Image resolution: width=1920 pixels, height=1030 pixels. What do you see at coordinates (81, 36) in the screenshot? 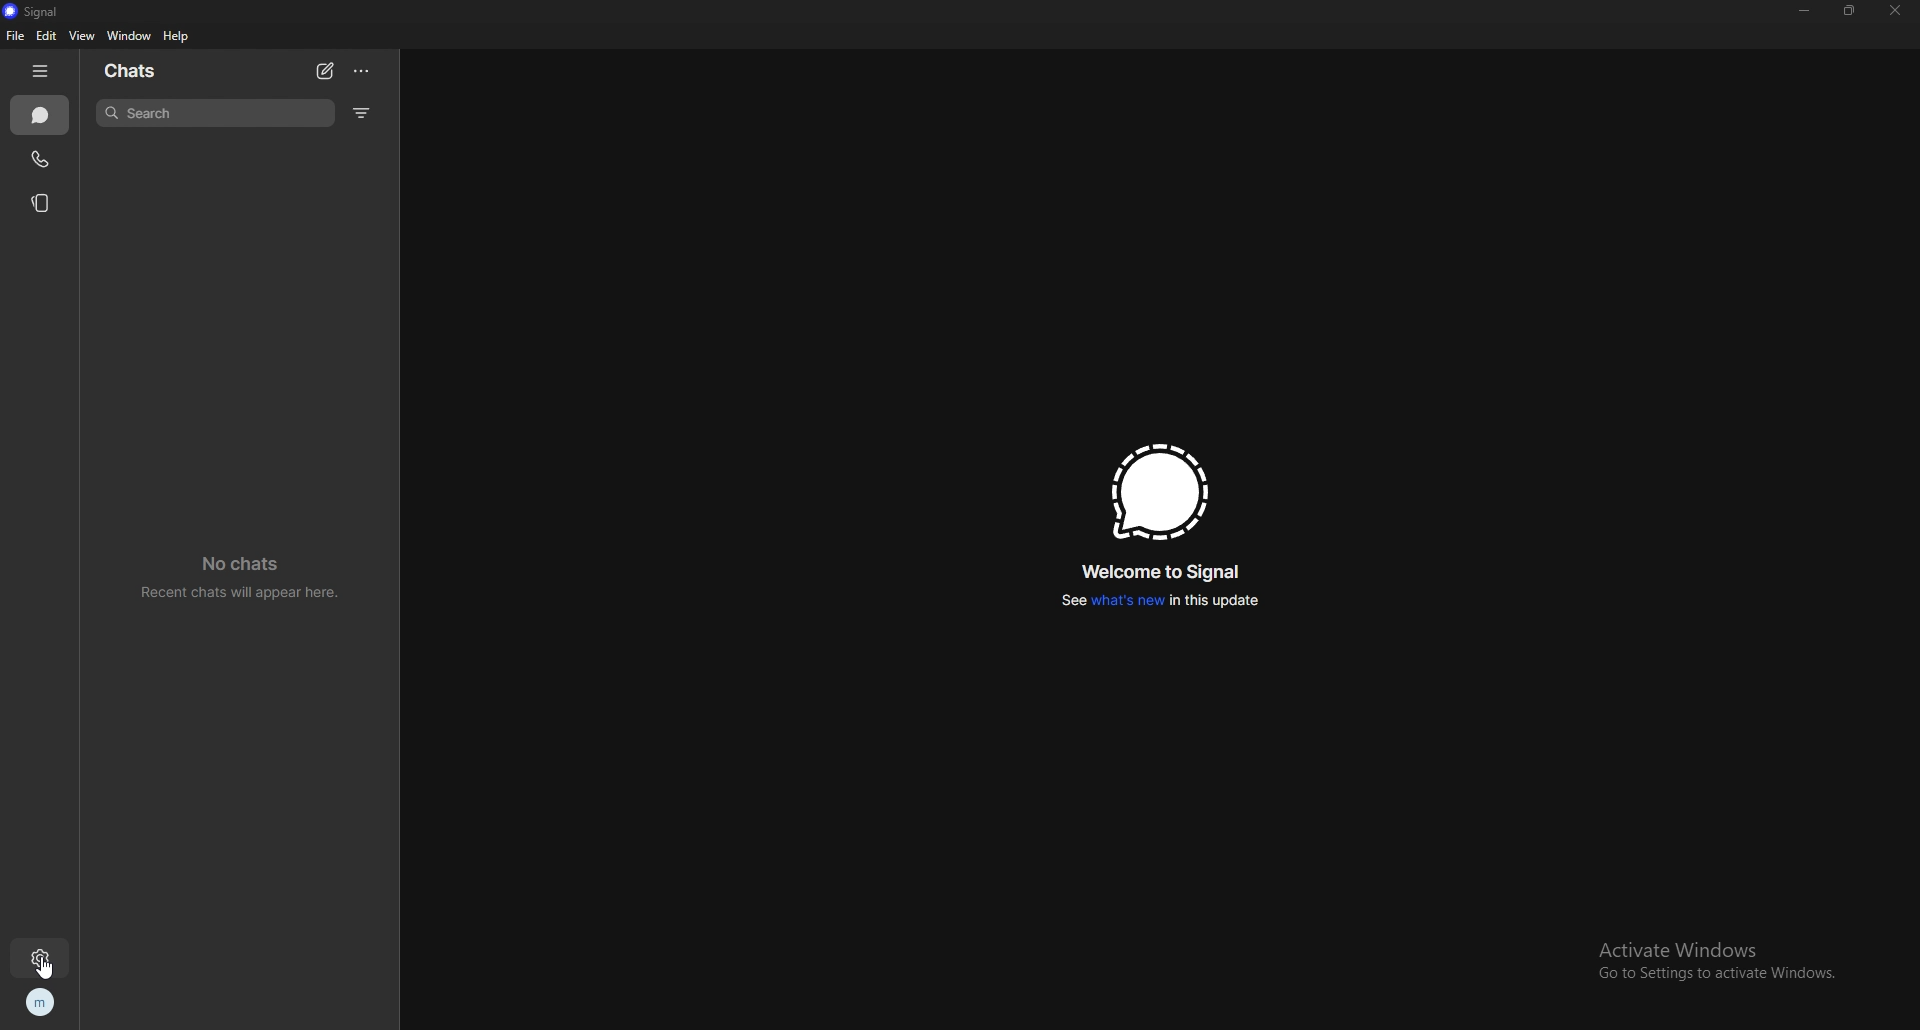
I see `view` at bounding box center [81, 36].